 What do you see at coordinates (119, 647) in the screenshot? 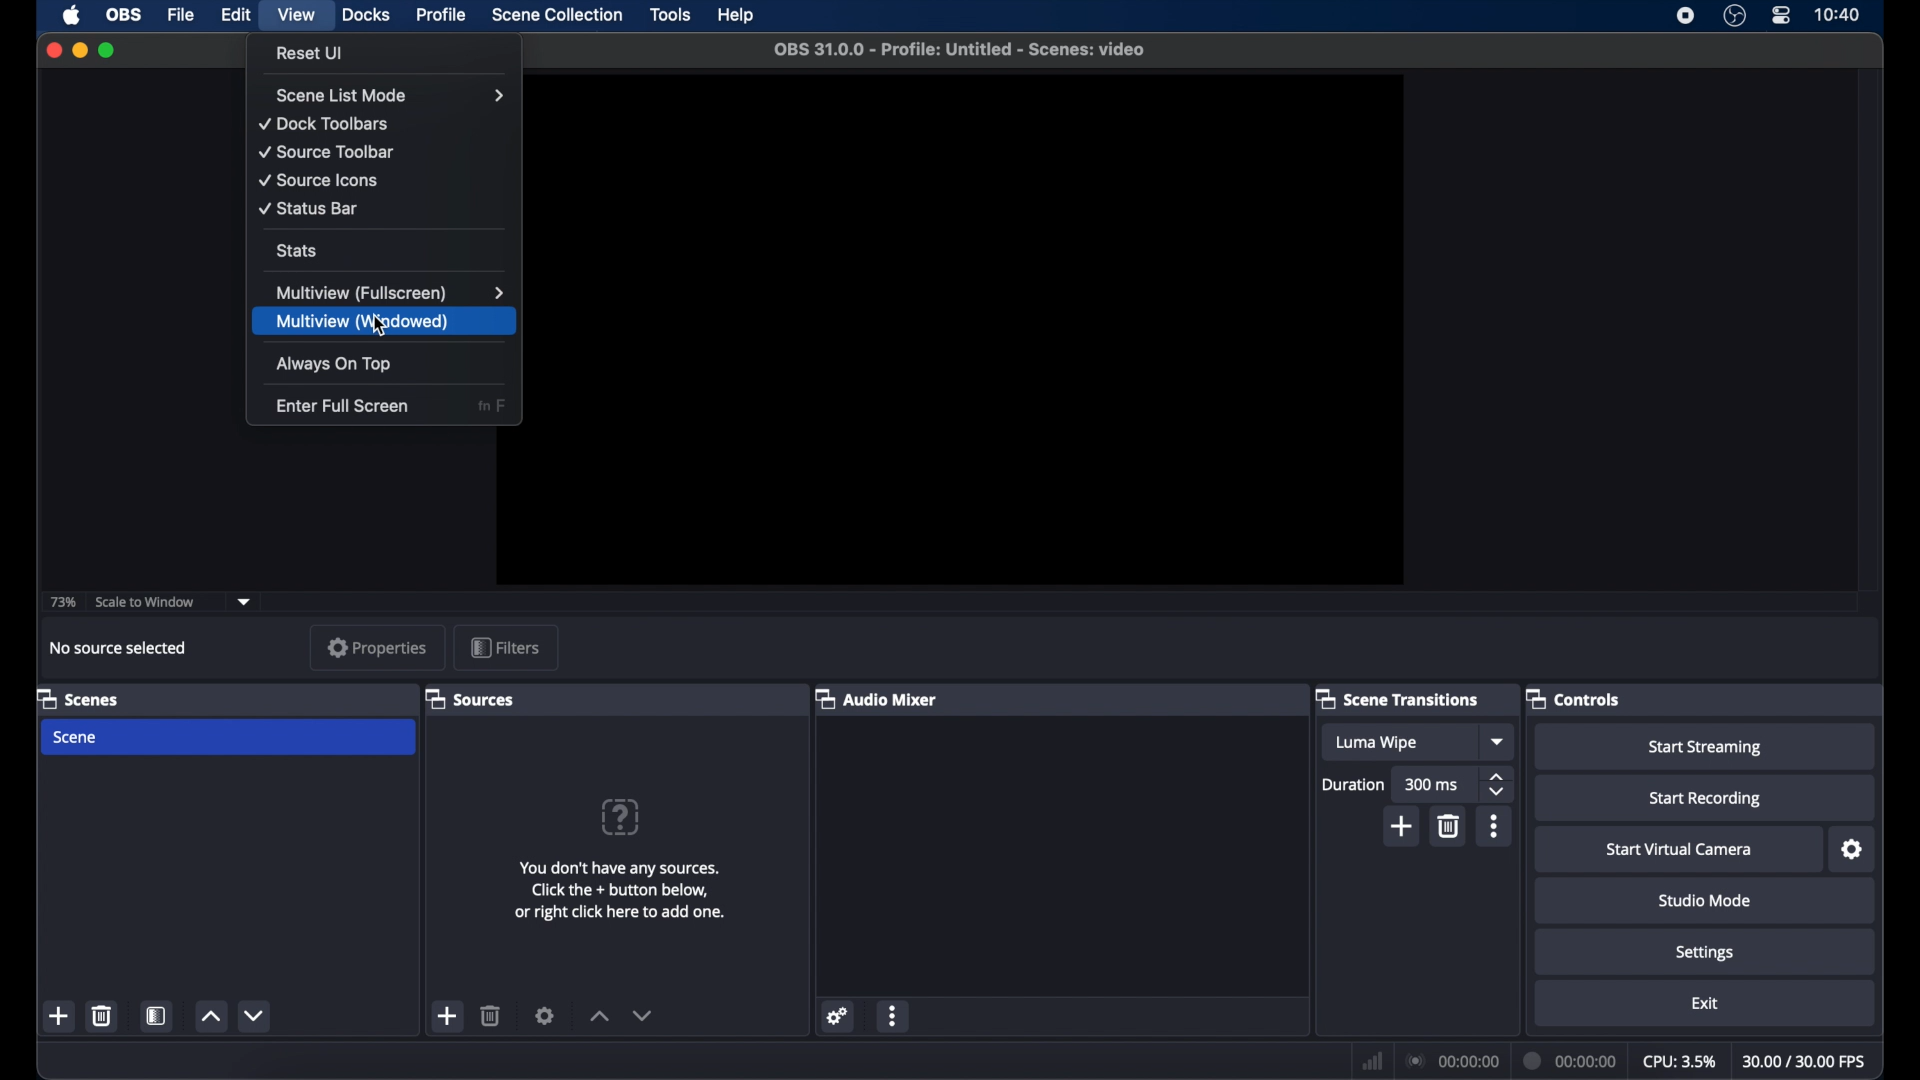
I see `no source selected` at bounding box center [119, 647].